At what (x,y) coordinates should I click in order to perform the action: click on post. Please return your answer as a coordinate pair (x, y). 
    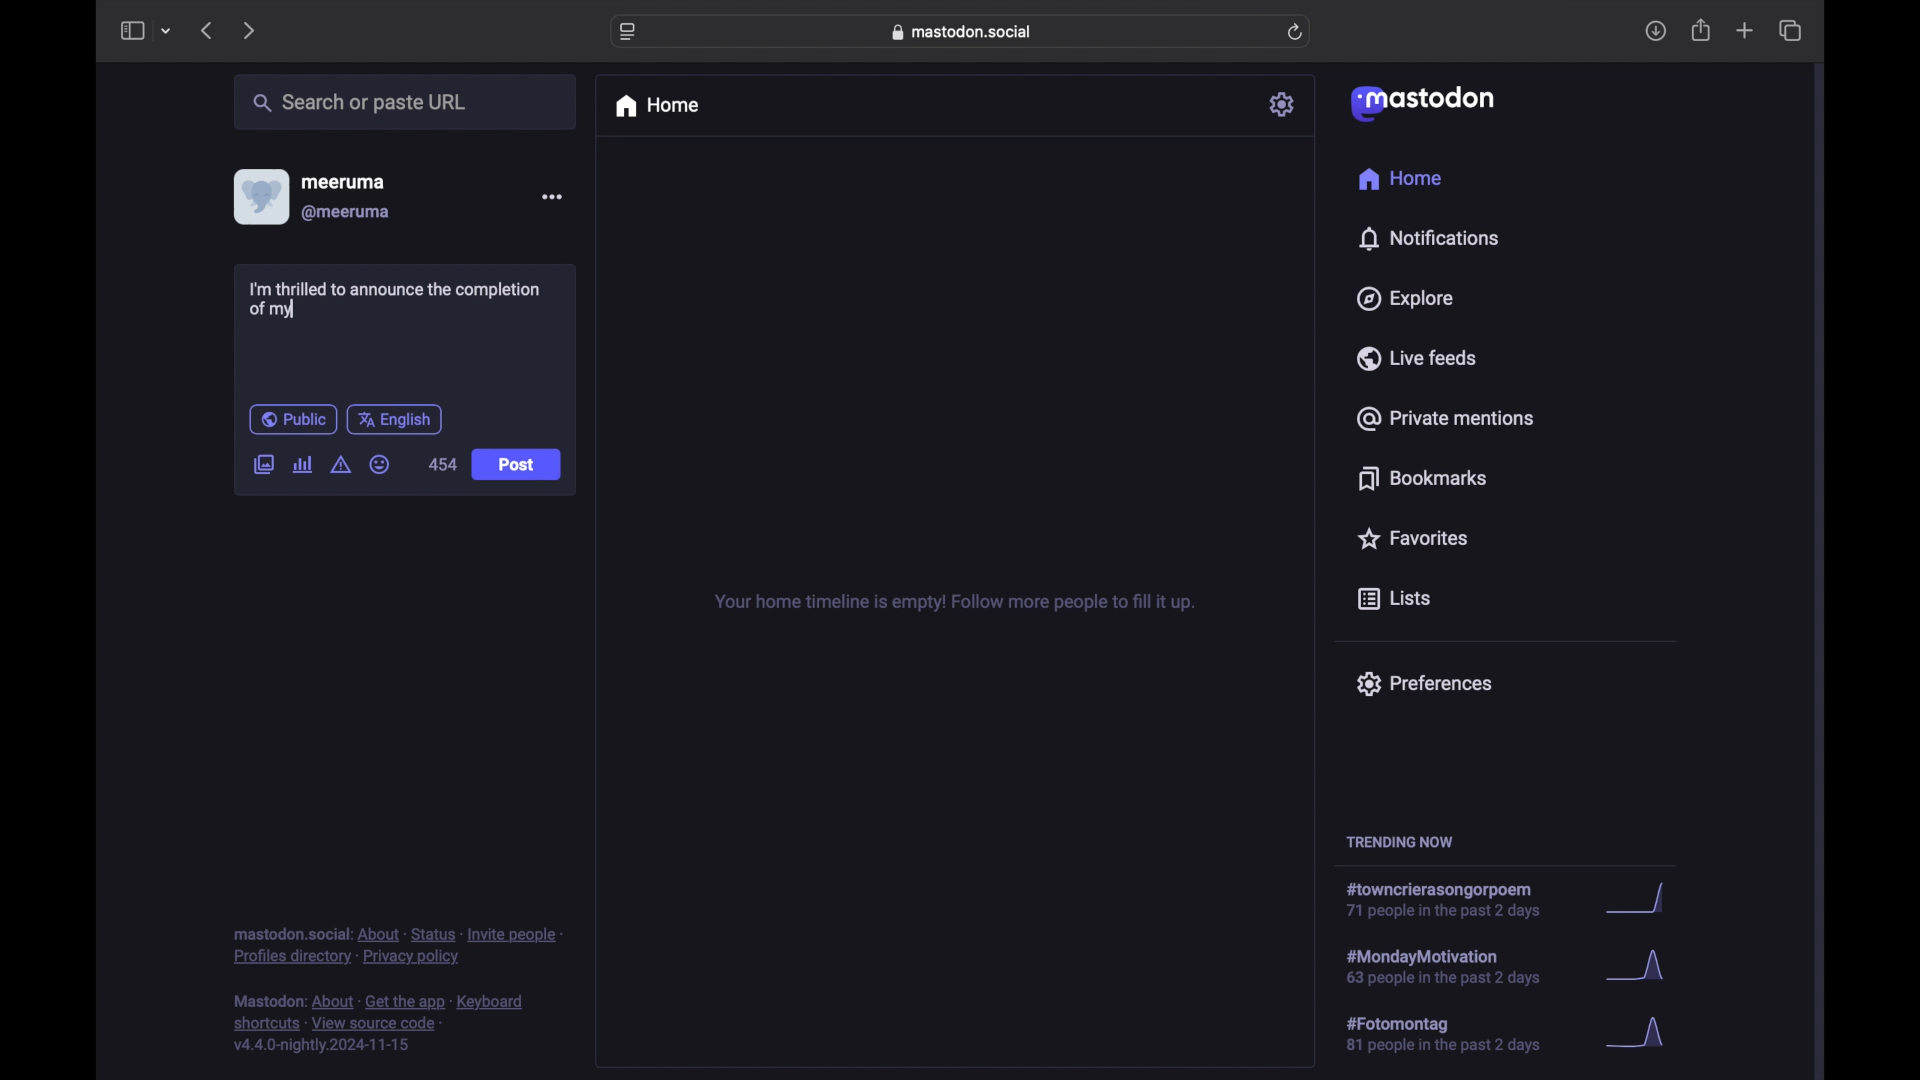
    Looking at the image, I should click on (518, 466).